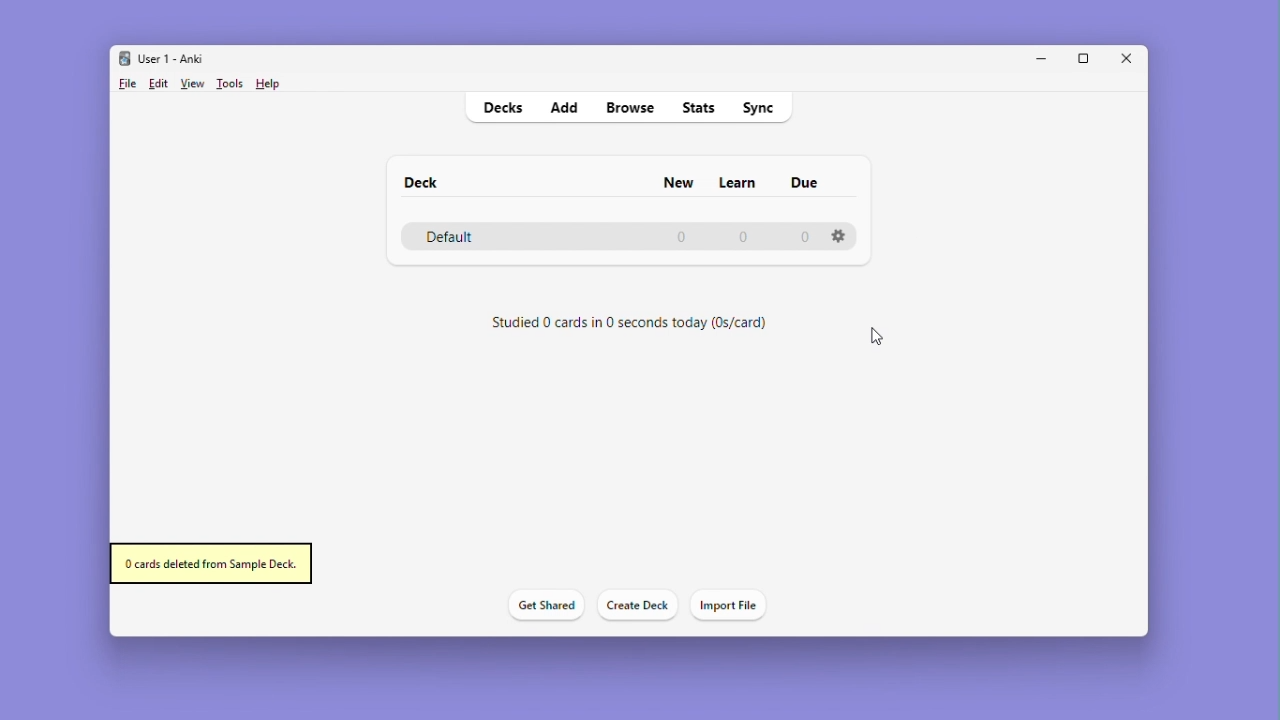 Image resolution: width=1280 pixels, height=720 pixels. I want to click on cursor, so click(874, 337).